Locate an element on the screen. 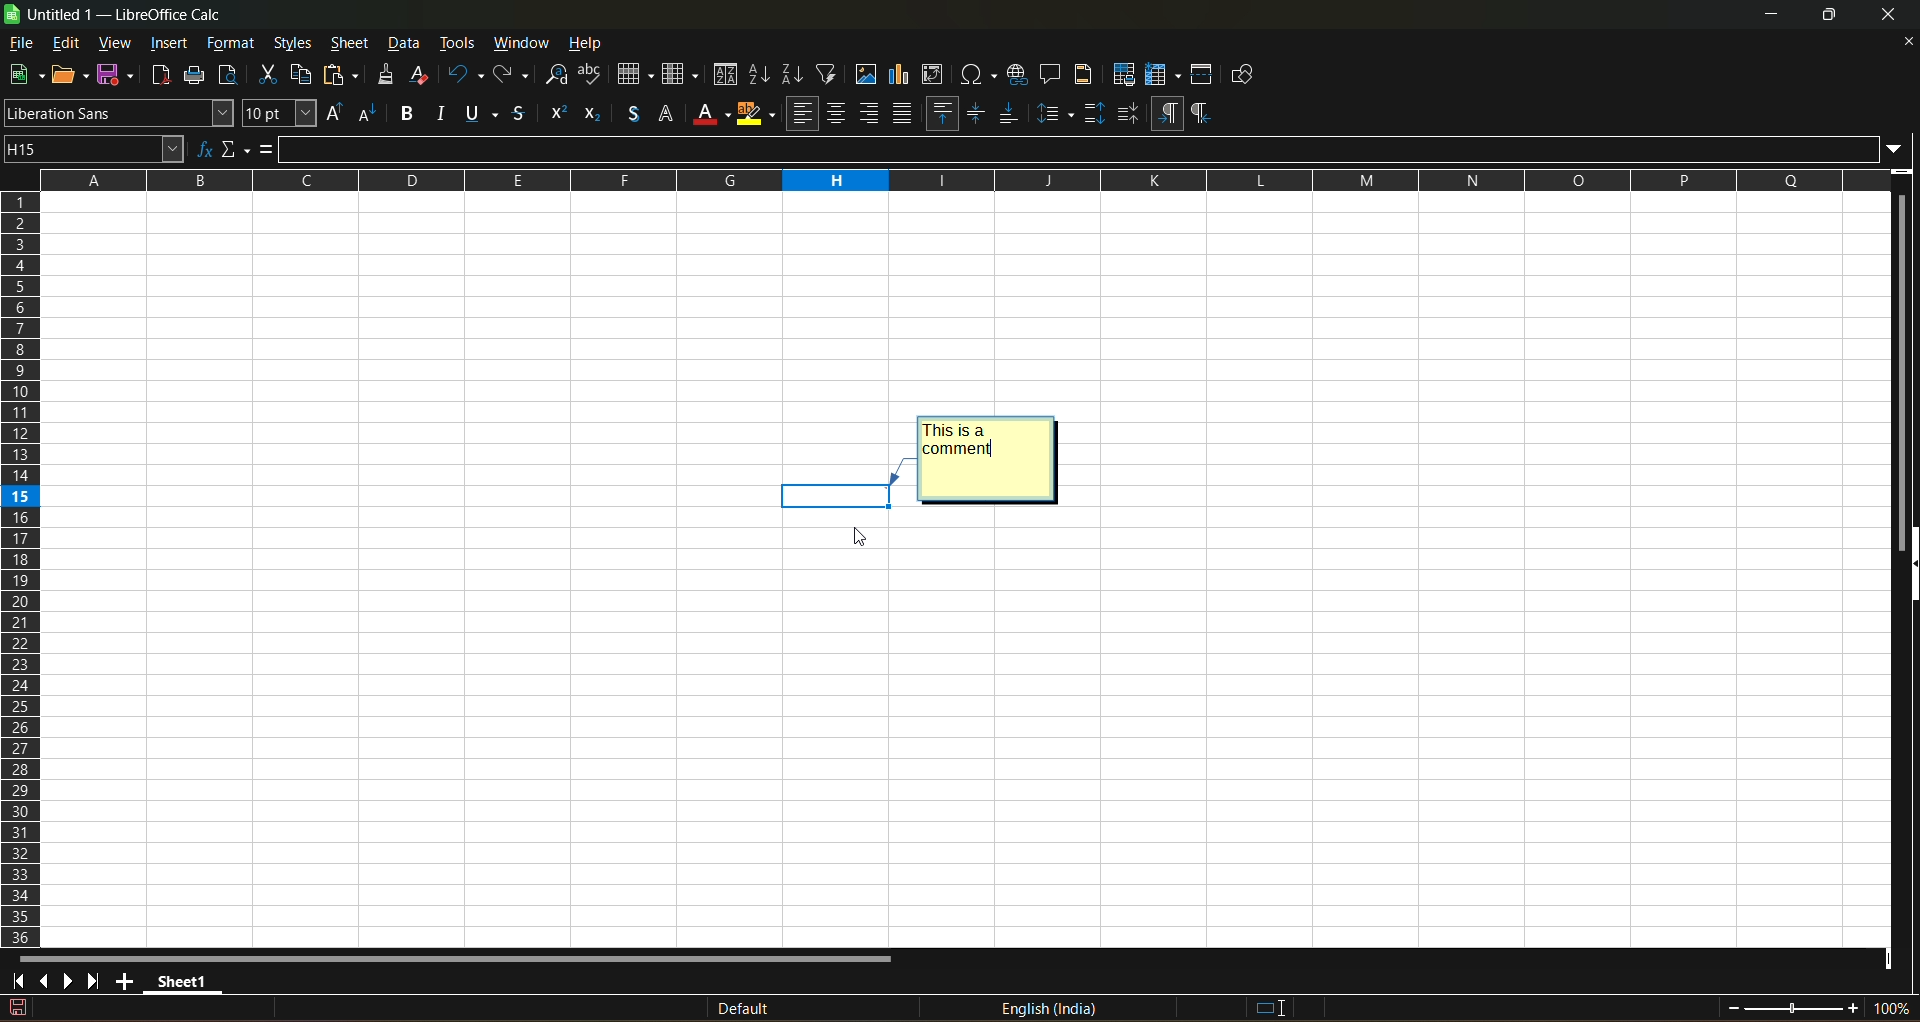 The height and width of the screenshot is (1022, 1920). scroll to next sheet is located at coordinates (72, 980).